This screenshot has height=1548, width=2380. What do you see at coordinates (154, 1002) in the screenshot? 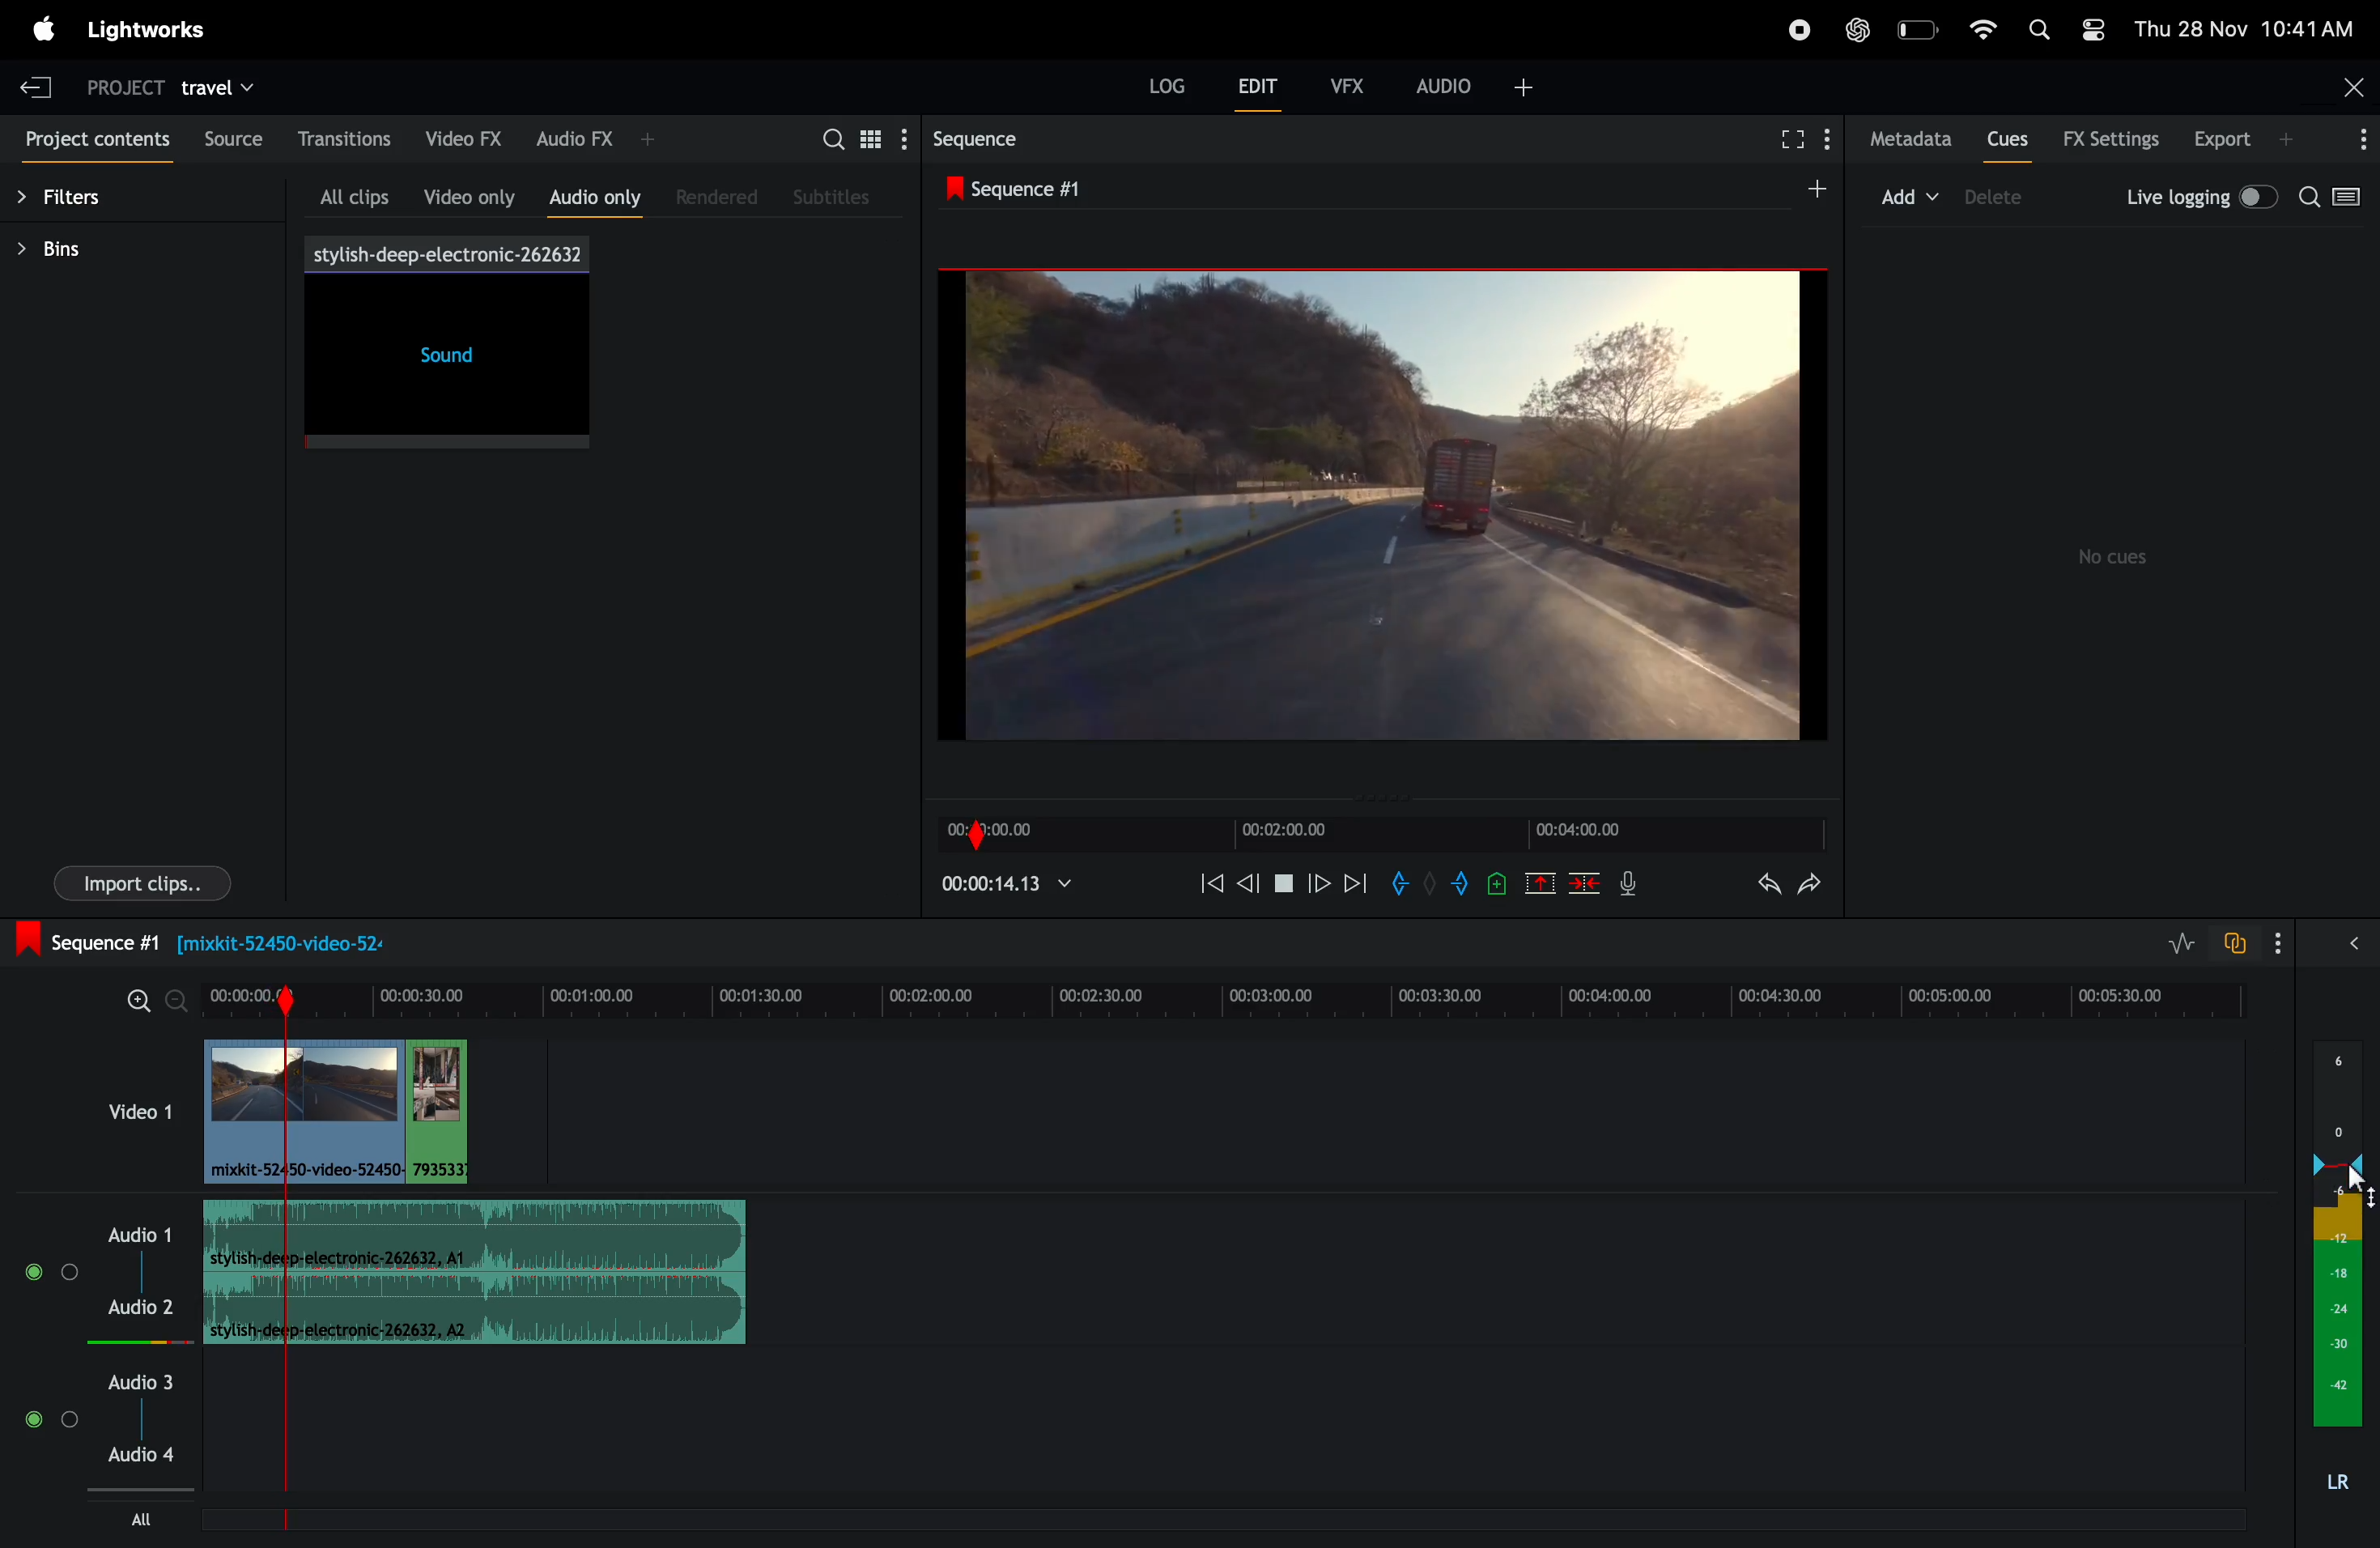
I see `zoom in zoom out` at bounding box center [154, 1002].